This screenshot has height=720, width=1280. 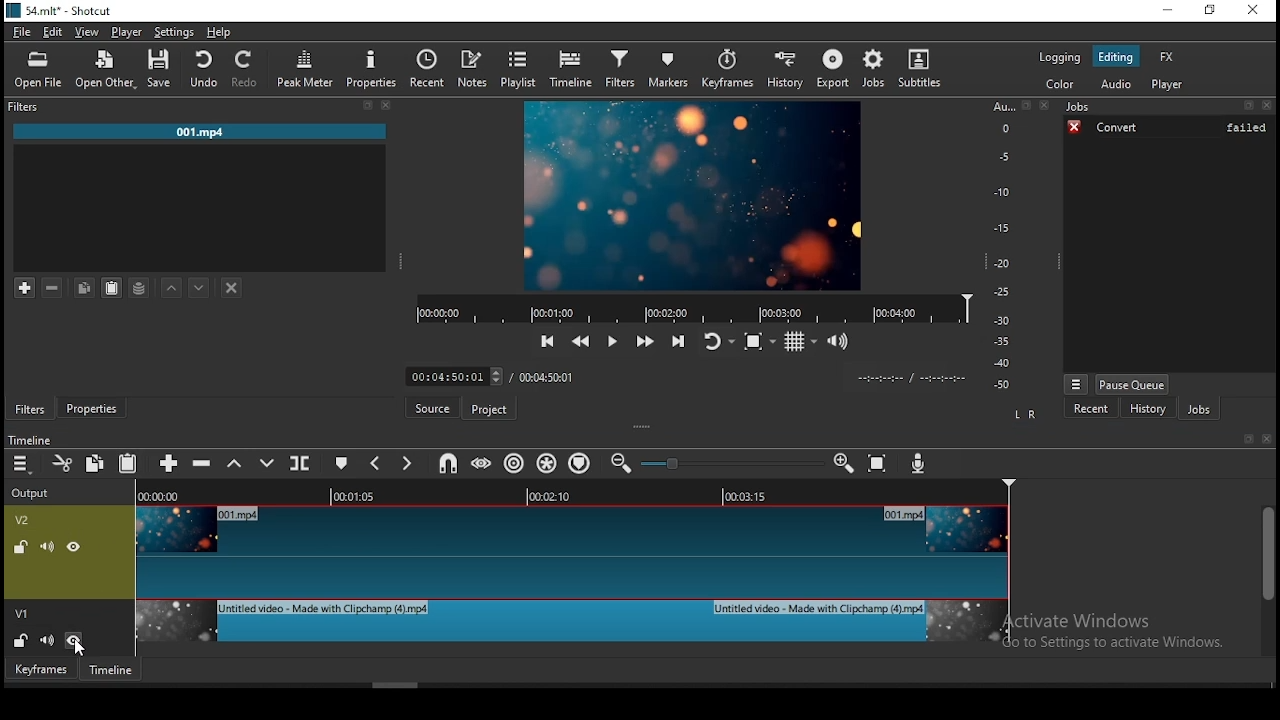 What do you see at coordinates (1117, 83) in the screenshot?
I see `audio` at bounding box center [1117, 83].